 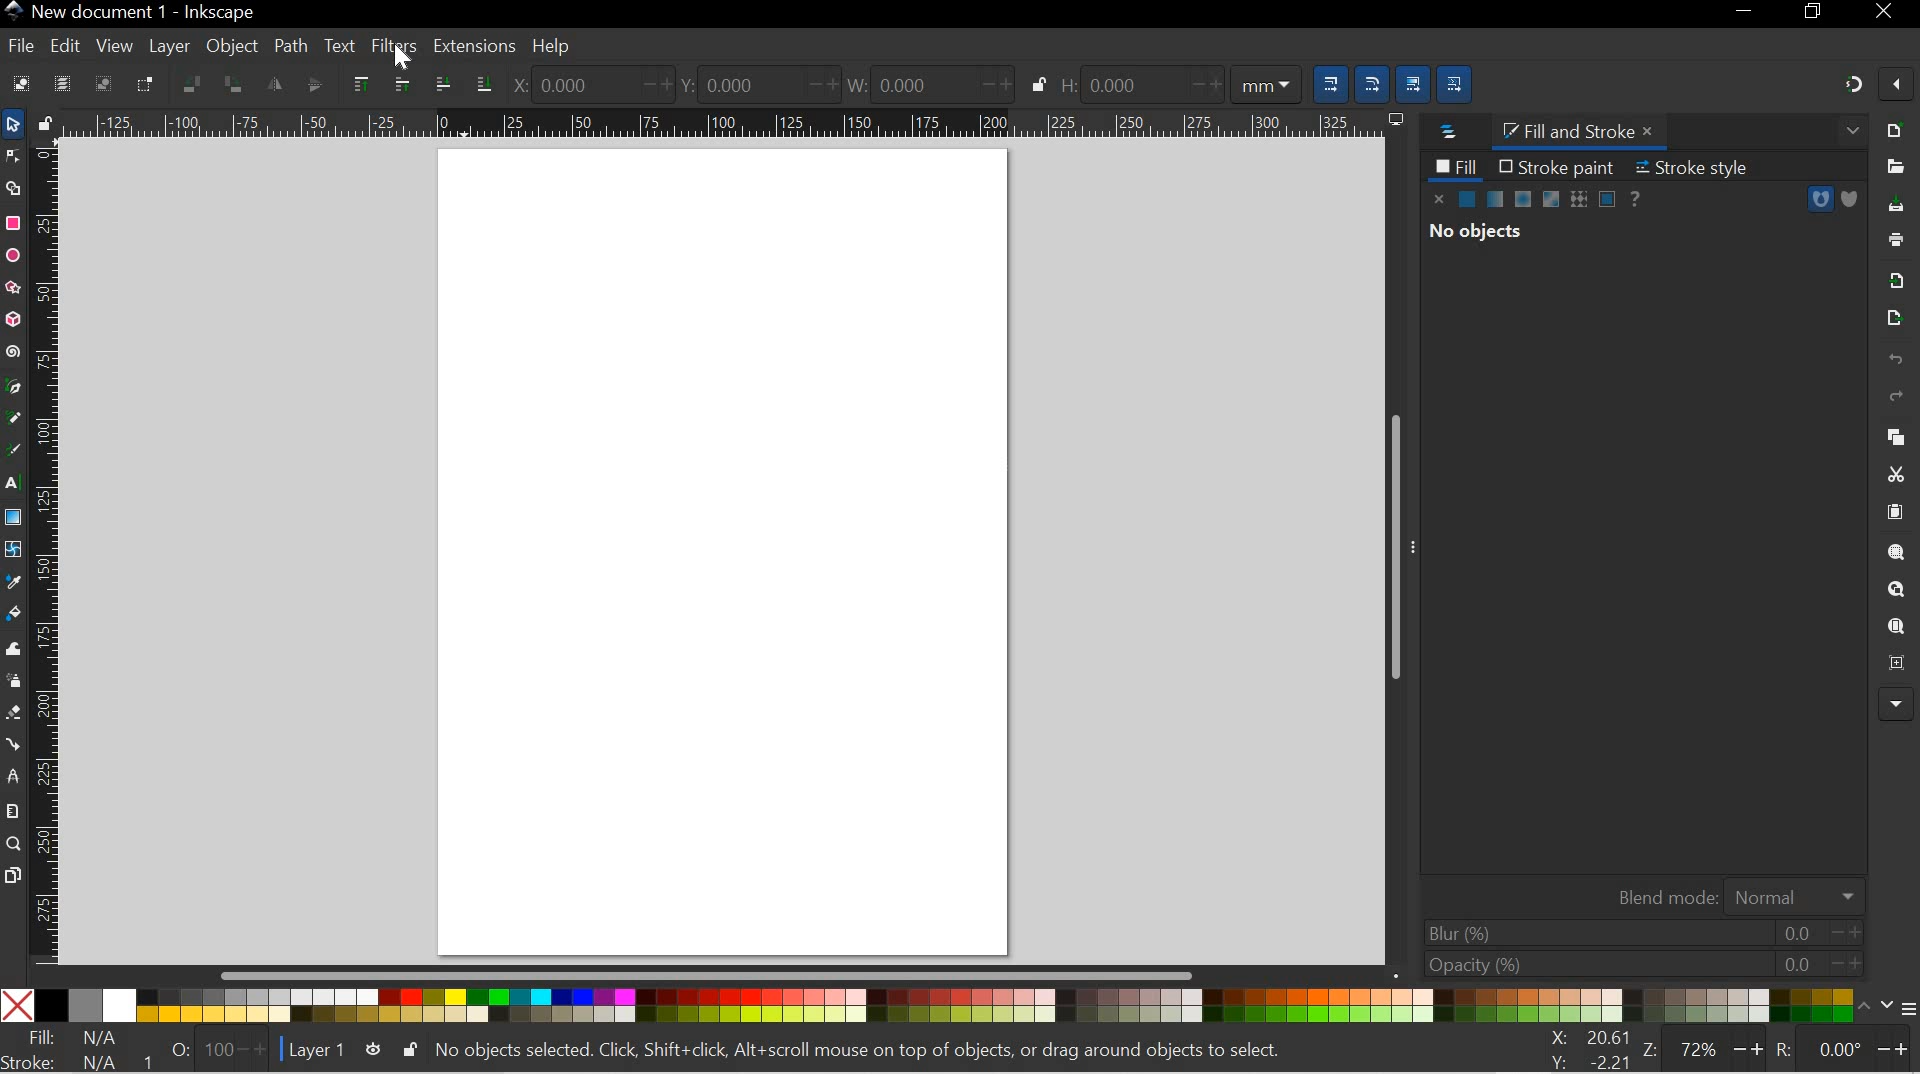 What do you see at coordinates (1440, 199) in the screenshot?
I see `NO PAINT` at bounding box center [1440, 199].